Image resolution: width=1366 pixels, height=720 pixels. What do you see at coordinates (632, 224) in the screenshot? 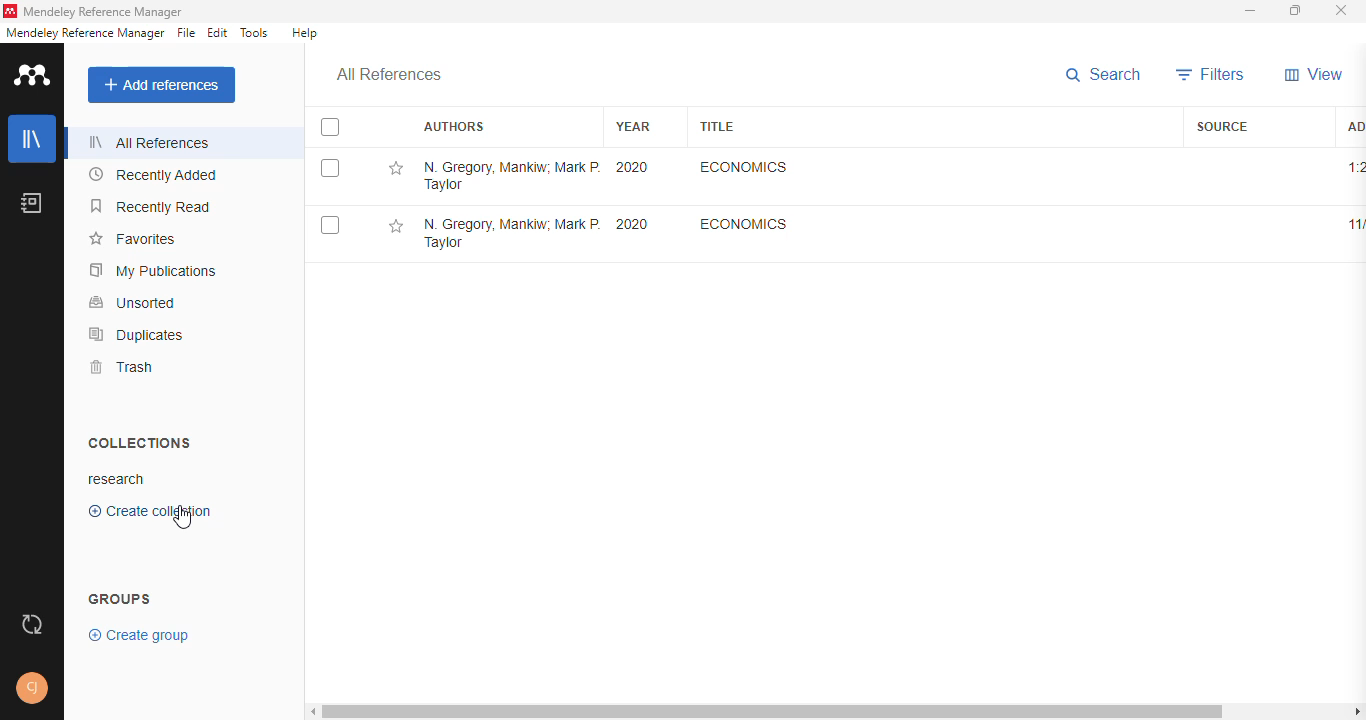
I see `2020` at bounding box center [632, 224].